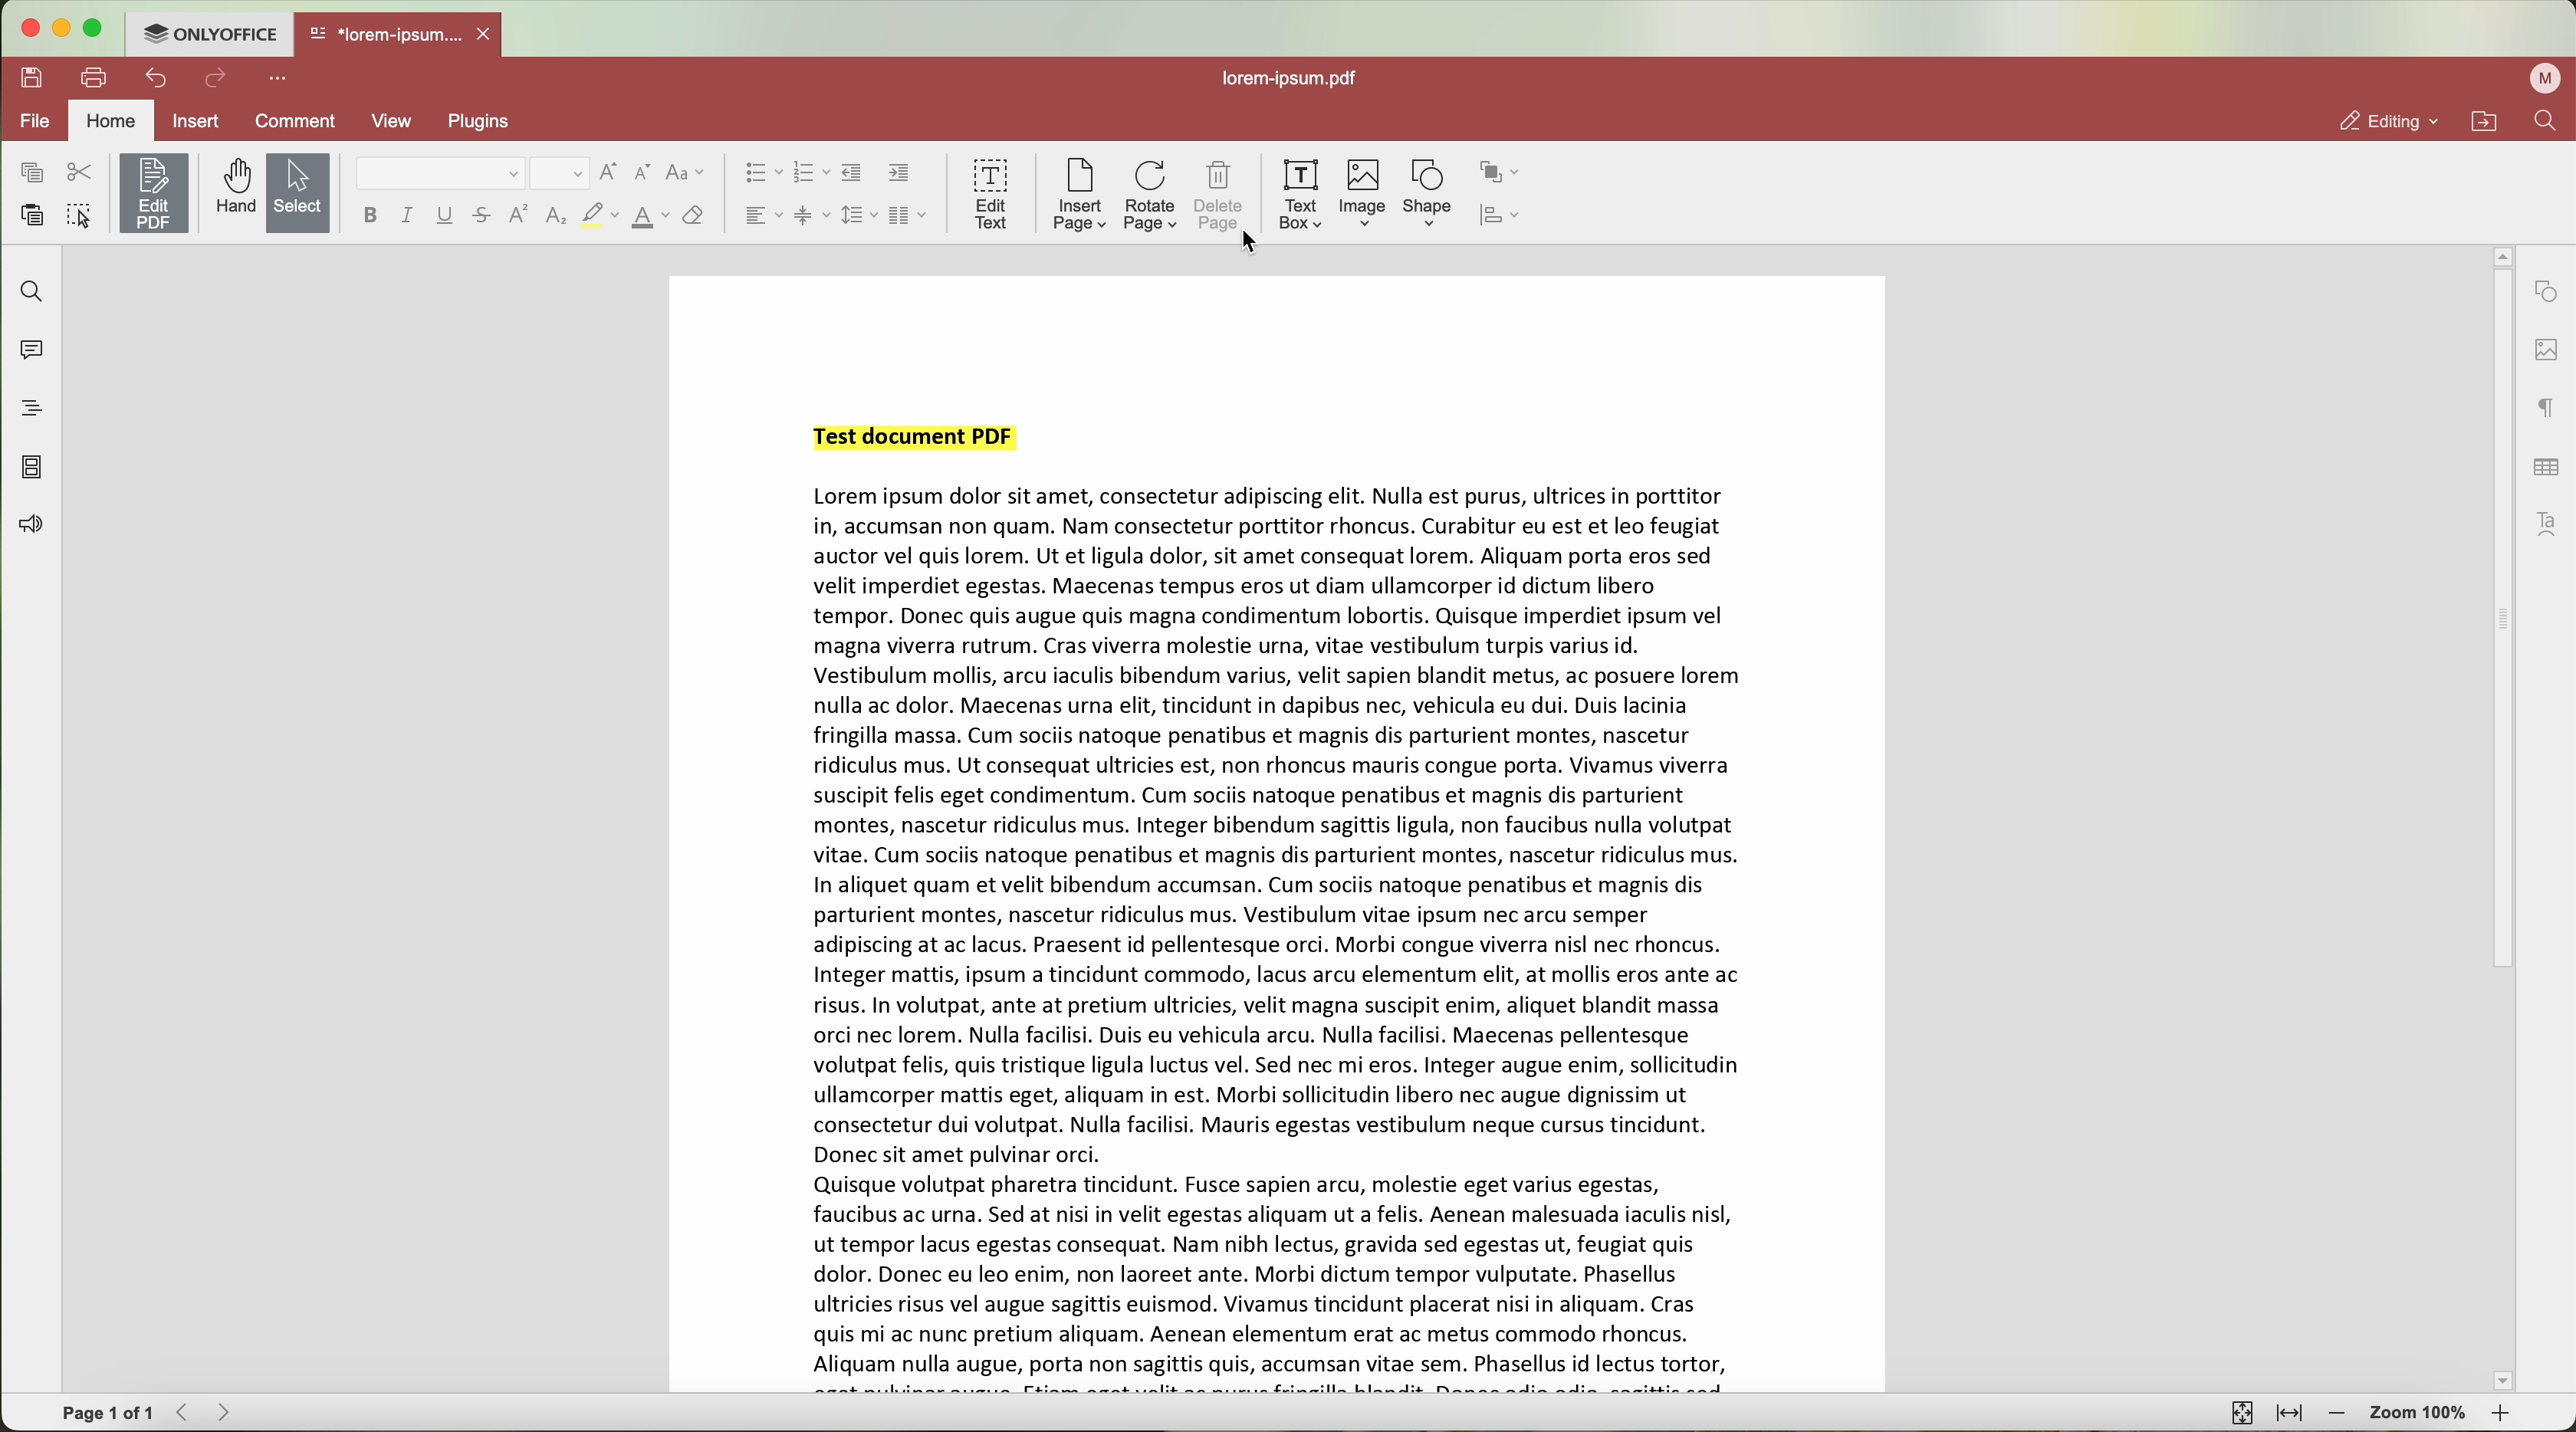 The image size is (2576, 1432). What do you see at coordinates (156, 79) in the screenshot?
I see `undo` at bounding box center [156, 79].